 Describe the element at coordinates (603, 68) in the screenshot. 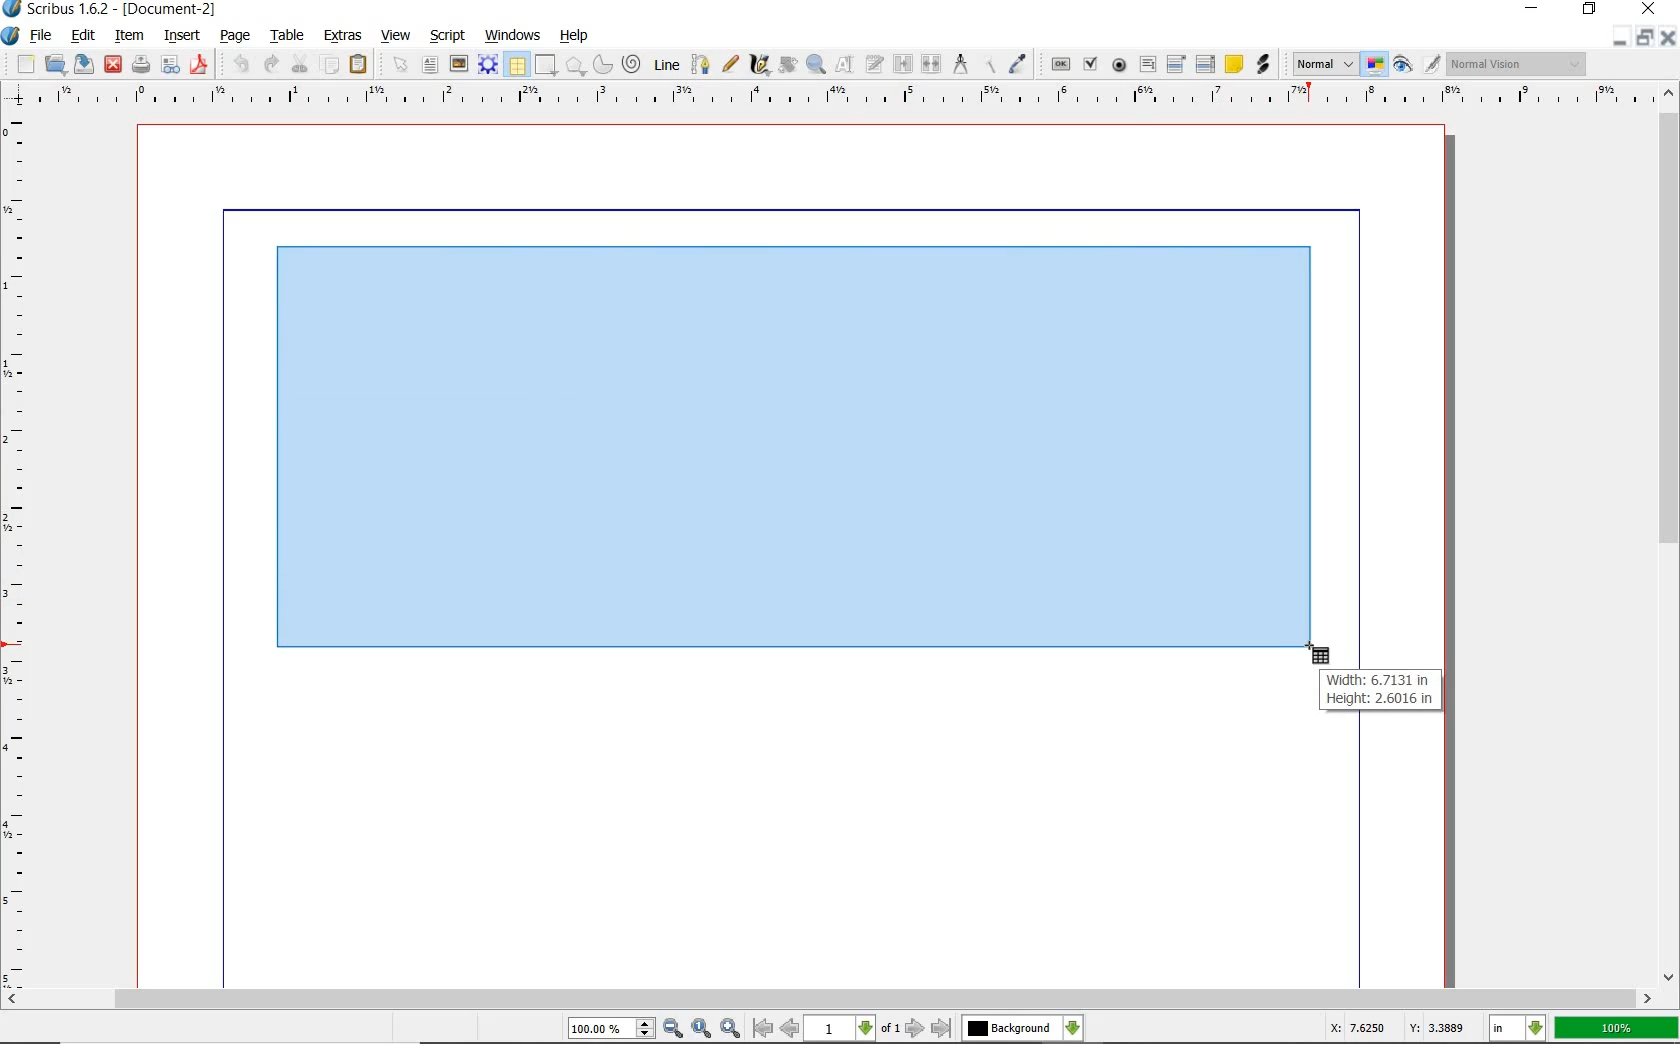

I see `arc` at that location.